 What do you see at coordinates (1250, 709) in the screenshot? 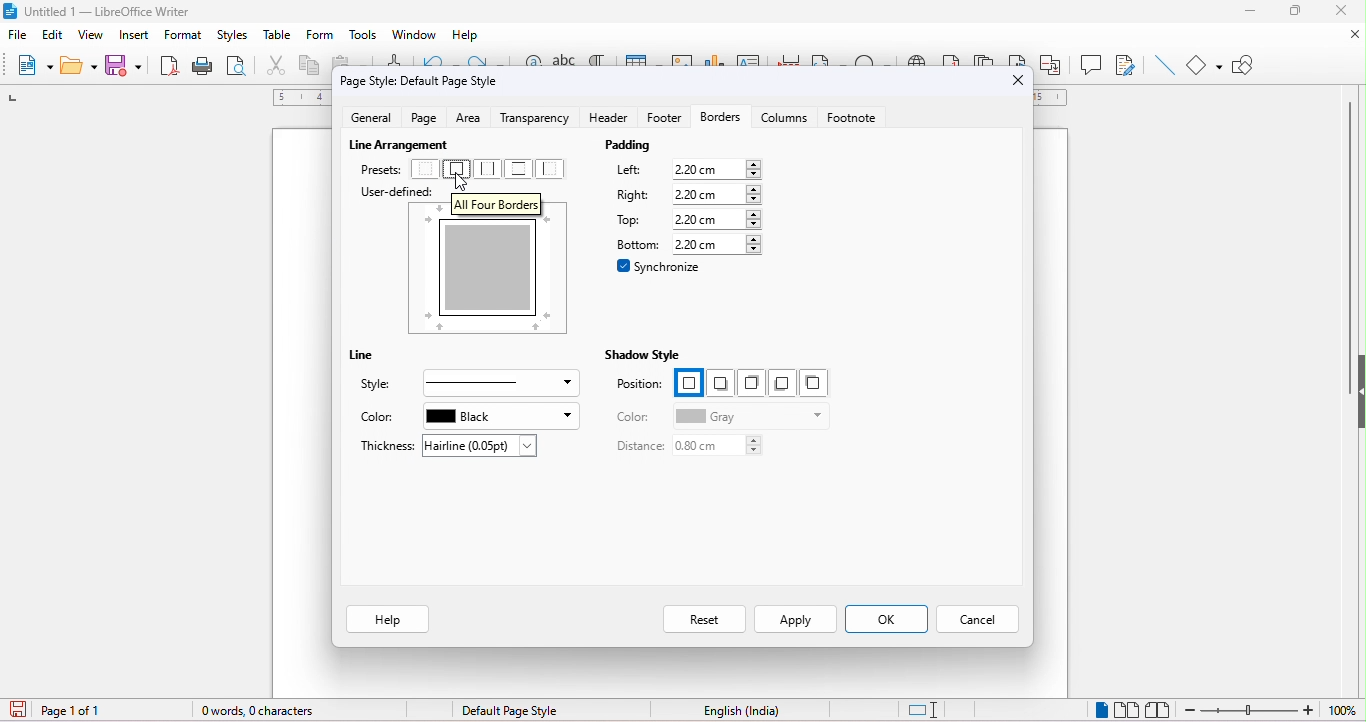
I see `zoom out` at bounding box center [1250, 709].